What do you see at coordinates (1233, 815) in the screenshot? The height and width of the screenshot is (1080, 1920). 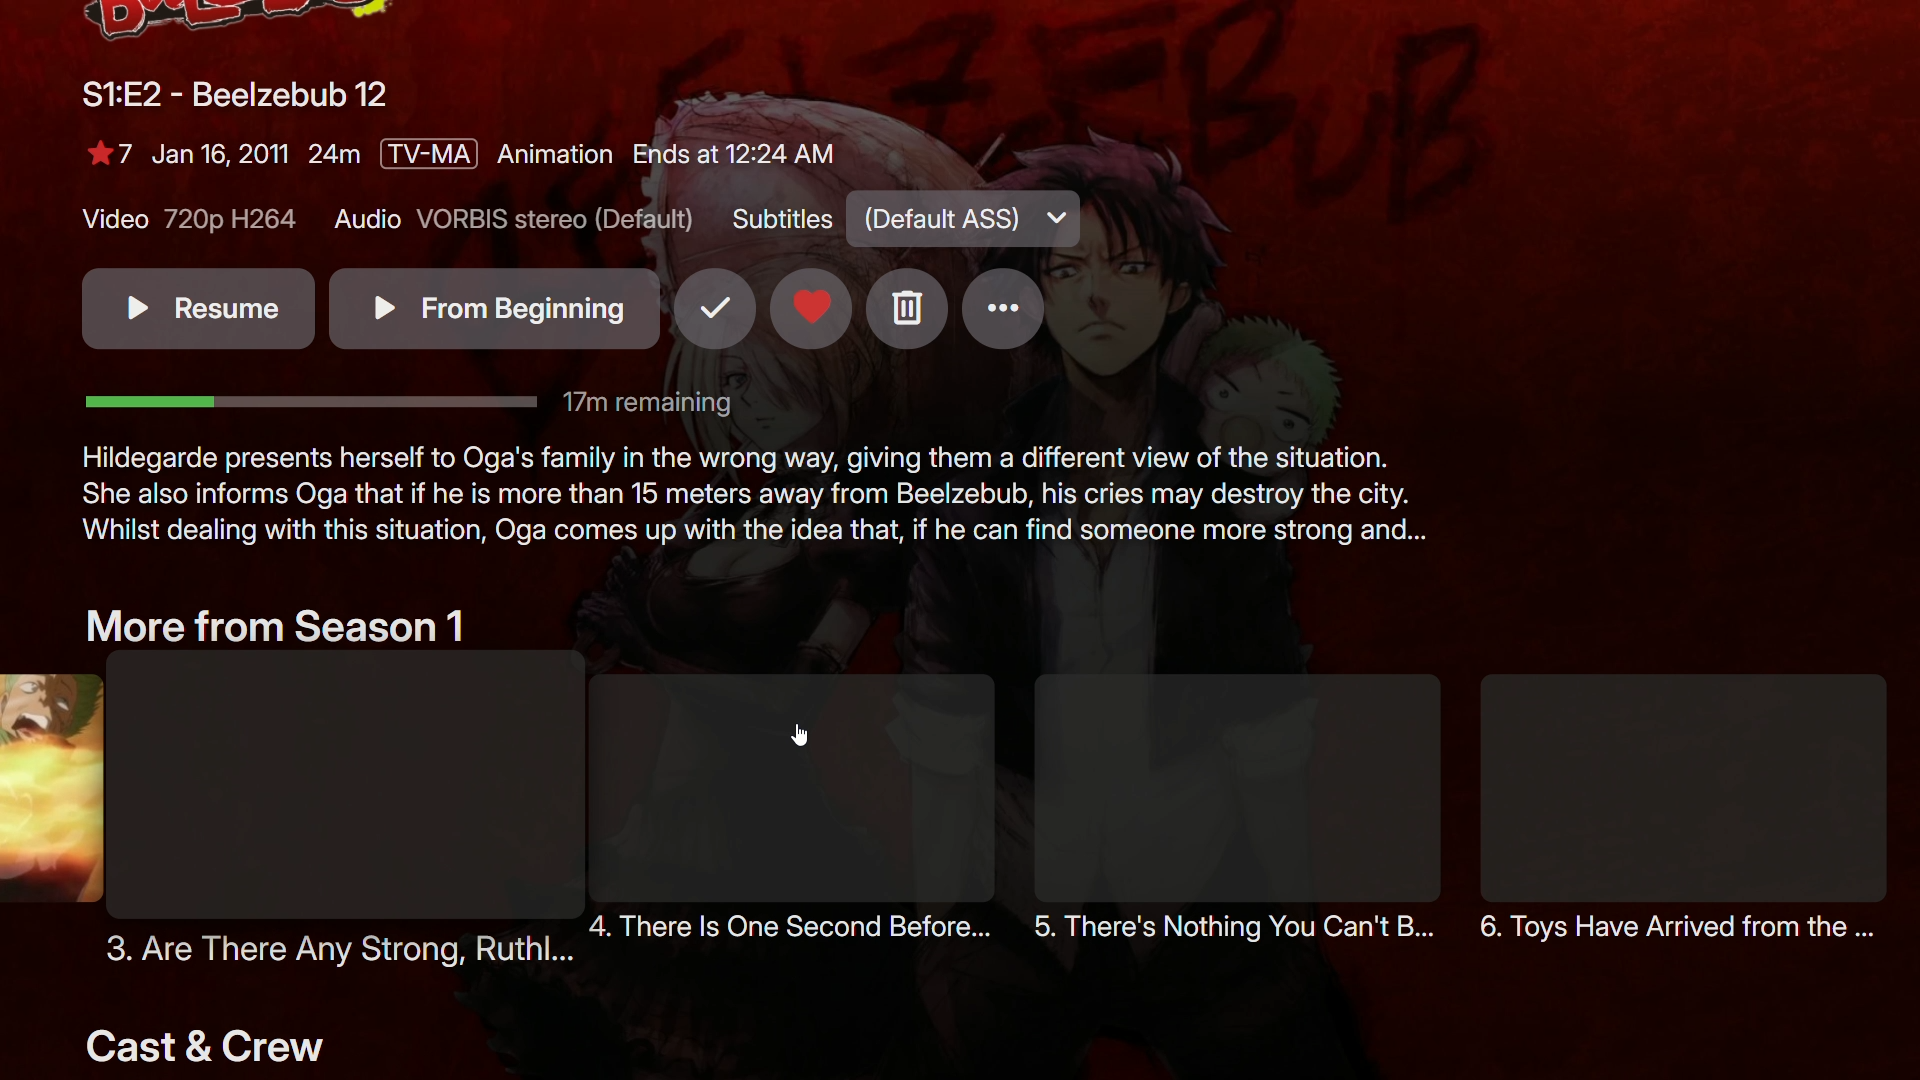 I see `There's nothing you can't` at bounding box center [1233, 815].